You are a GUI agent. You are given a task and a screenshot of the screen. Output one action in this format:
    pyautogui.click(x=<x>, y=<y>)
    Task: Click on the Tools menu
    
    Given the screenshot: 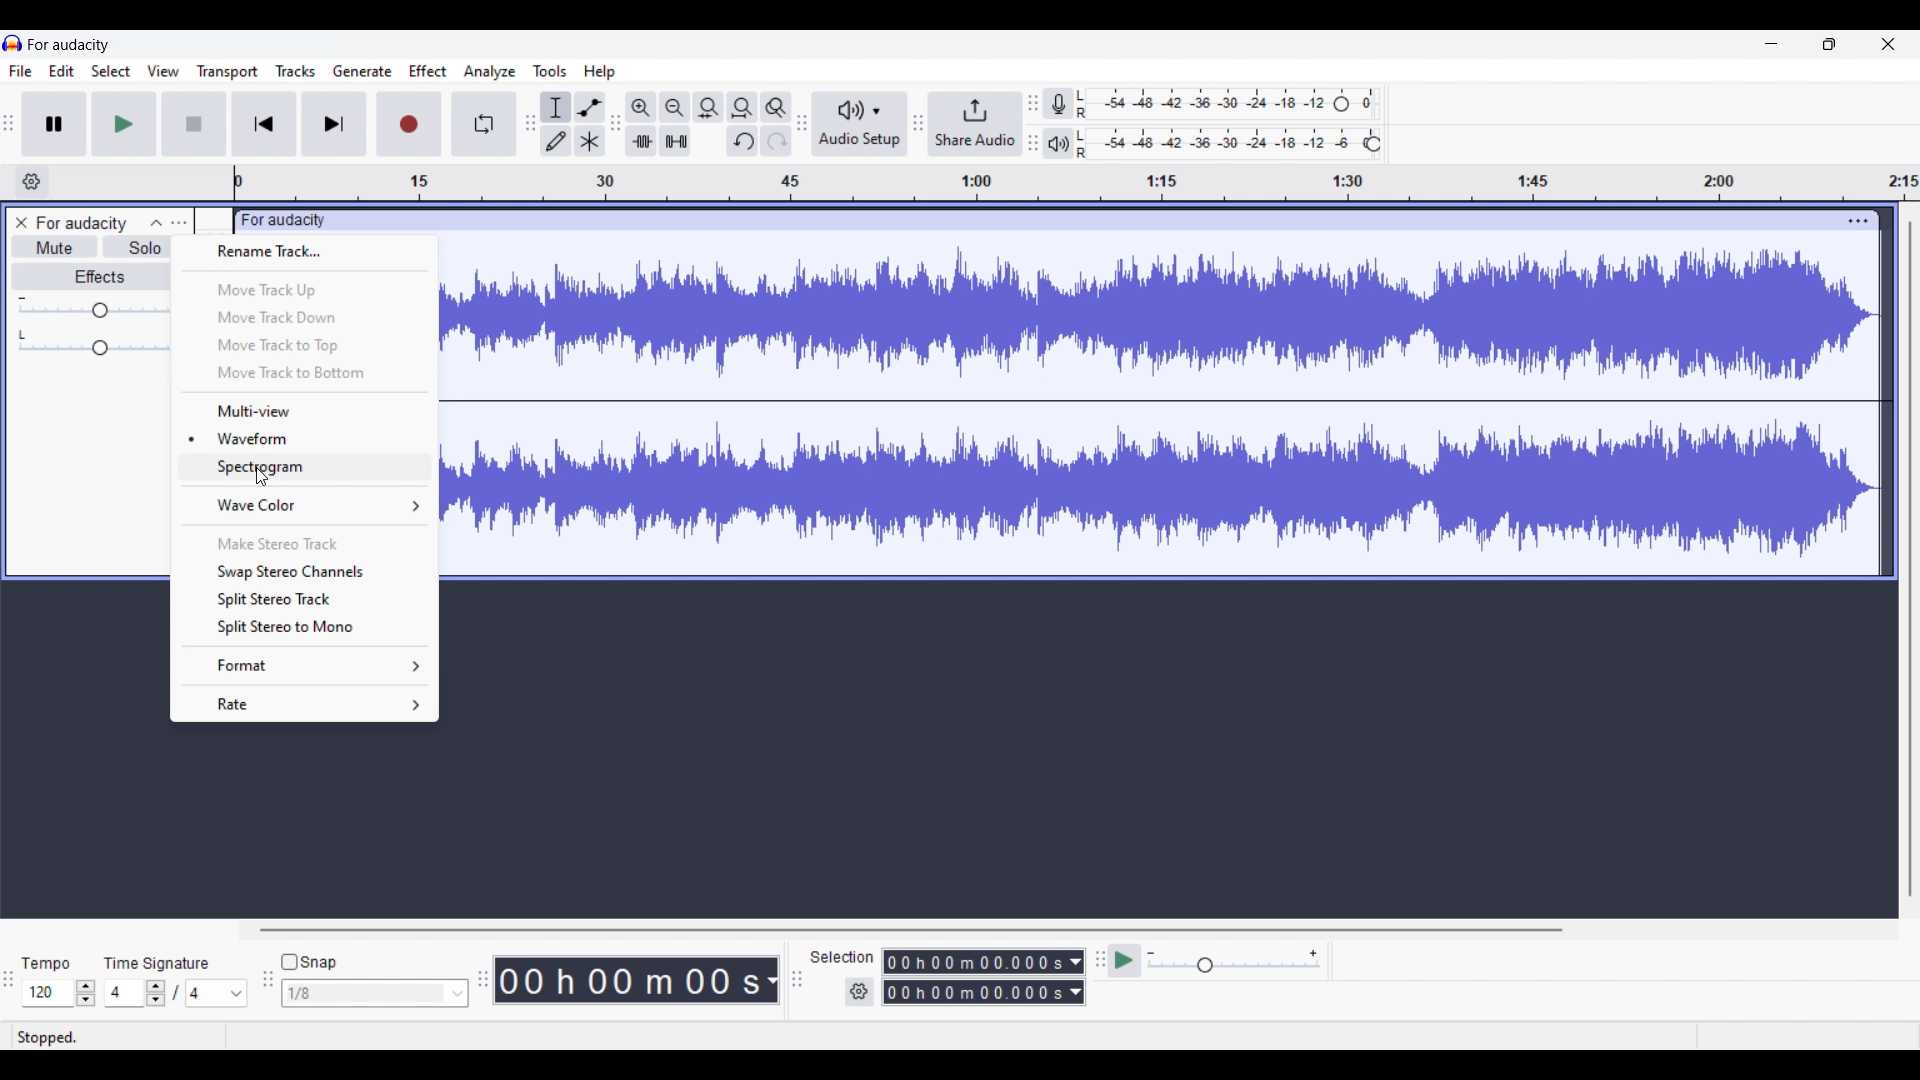 What is the action you would take?
    pyautogui.click(x=550, y=71)
    